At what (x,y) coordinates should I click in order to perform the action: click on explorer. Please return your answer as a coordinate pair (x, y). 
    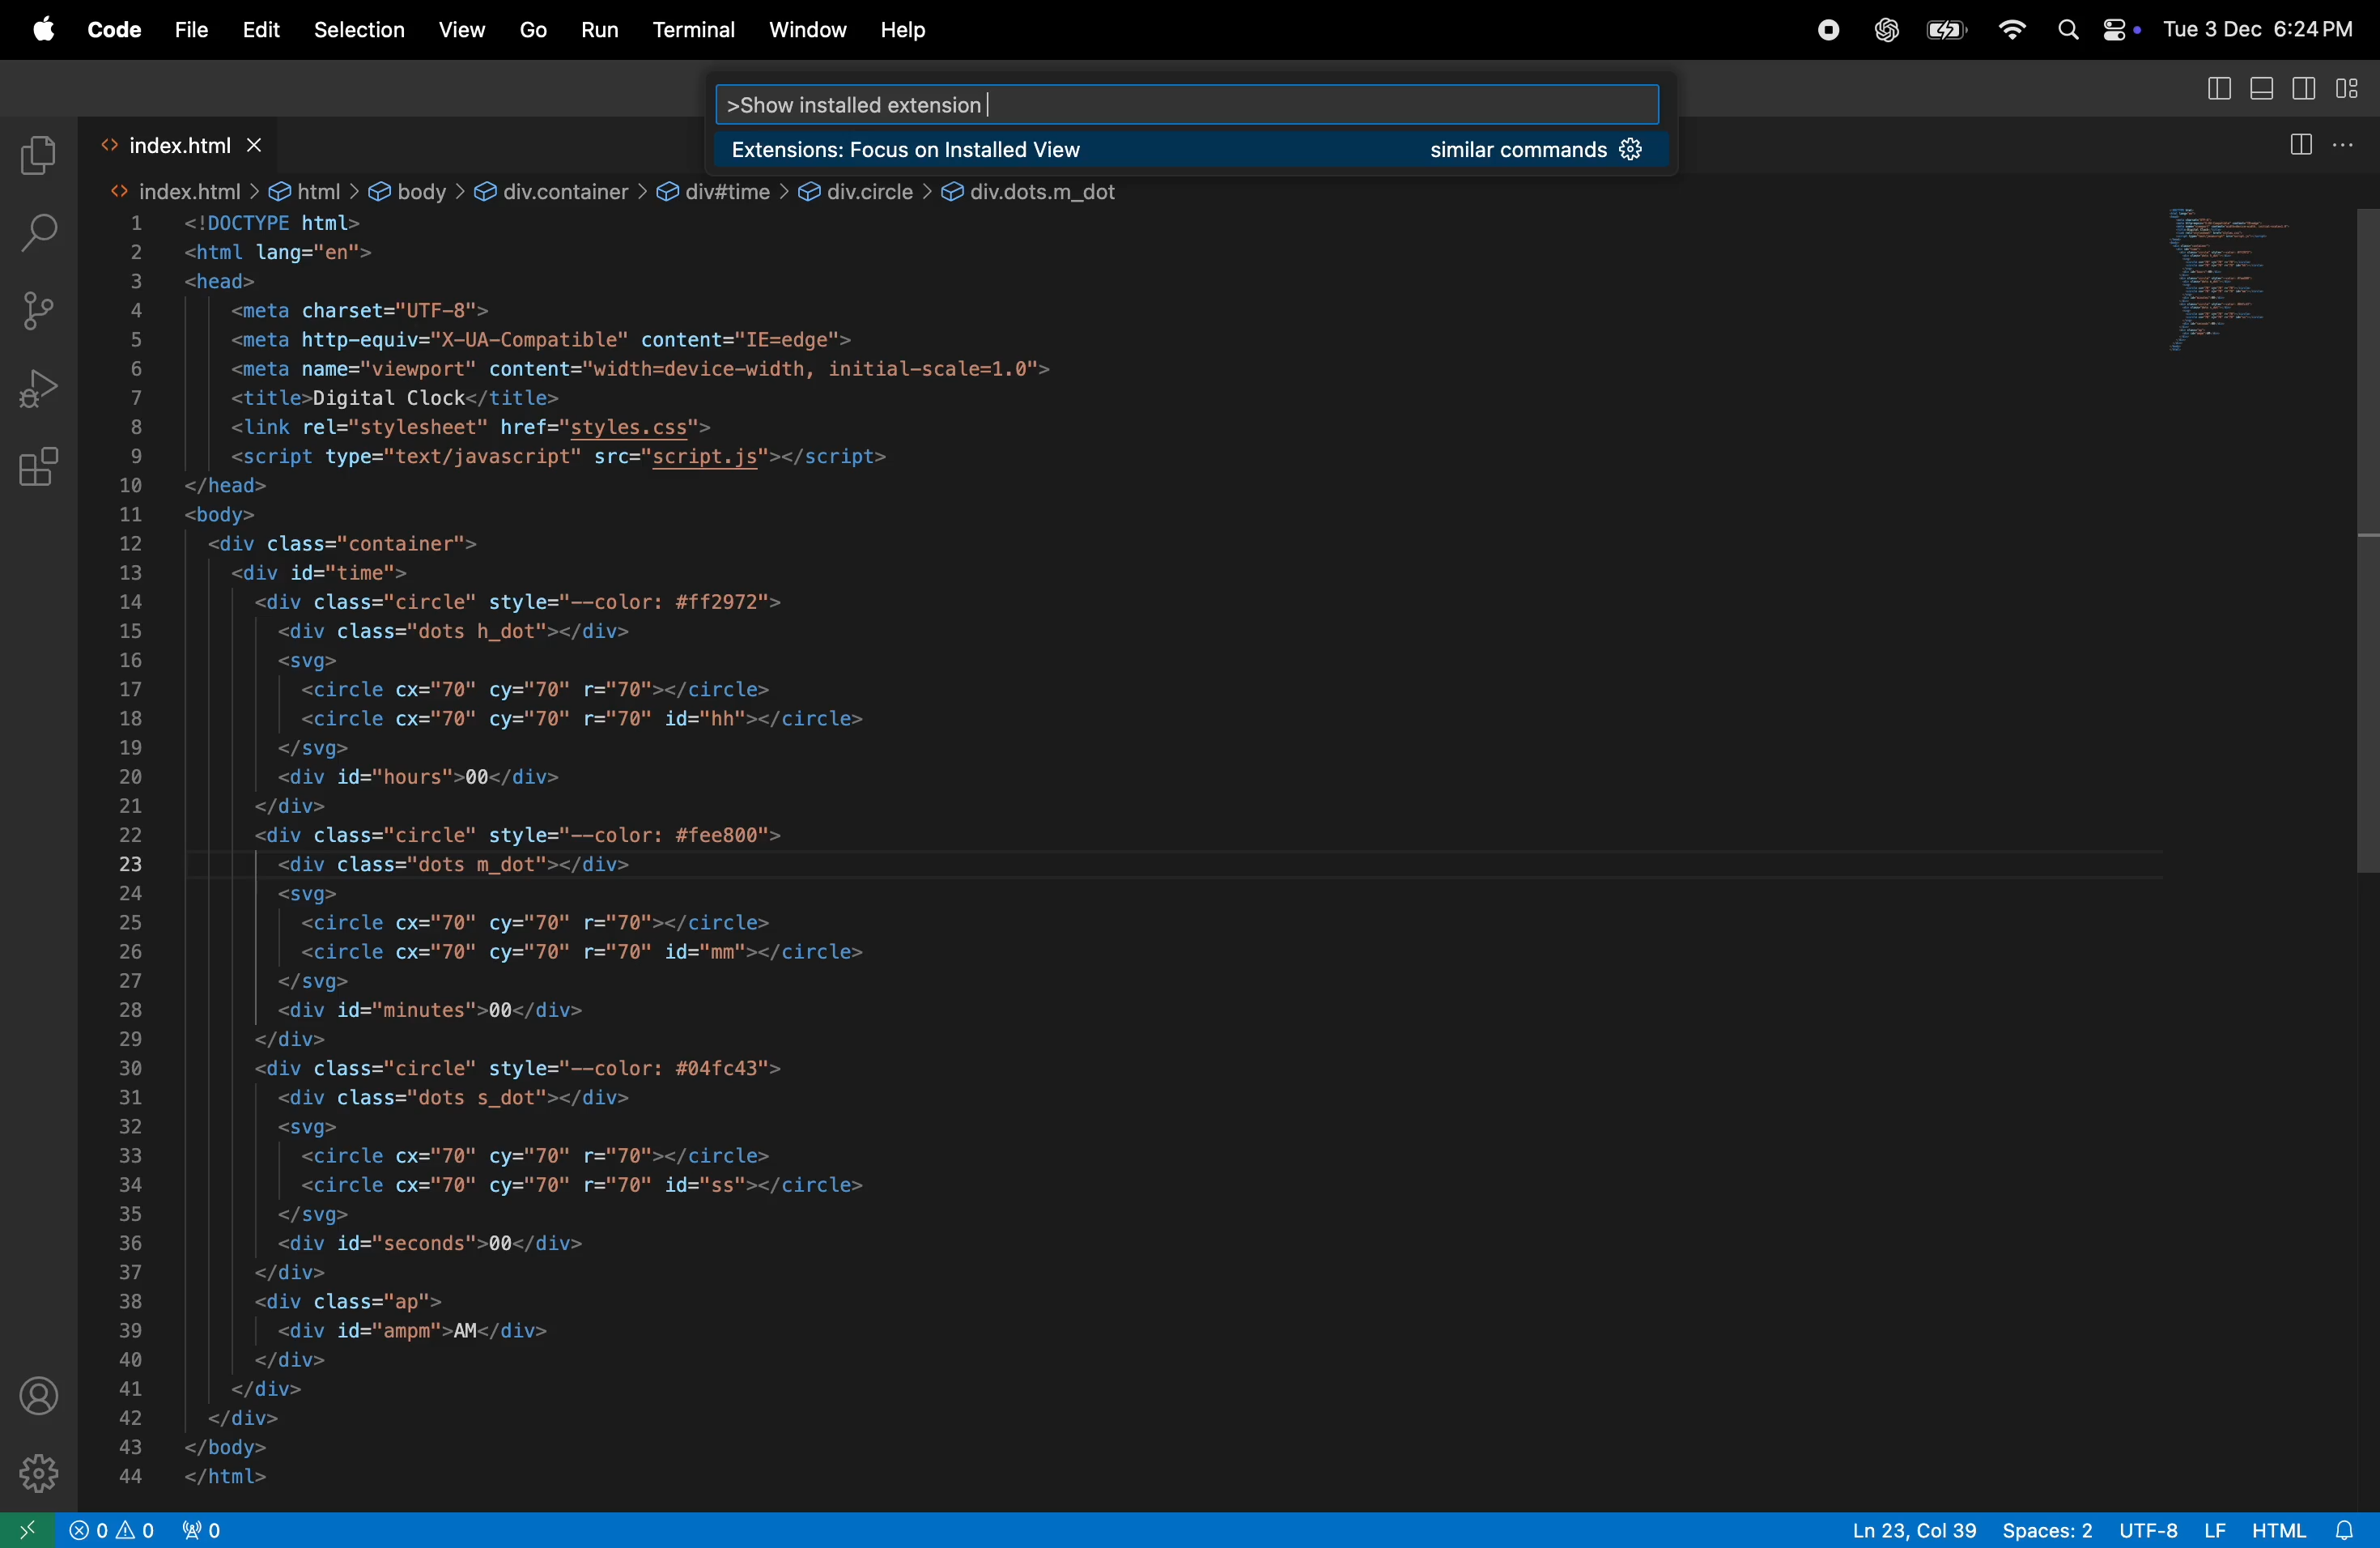
    Looking at the image, I should click on (38, 146).